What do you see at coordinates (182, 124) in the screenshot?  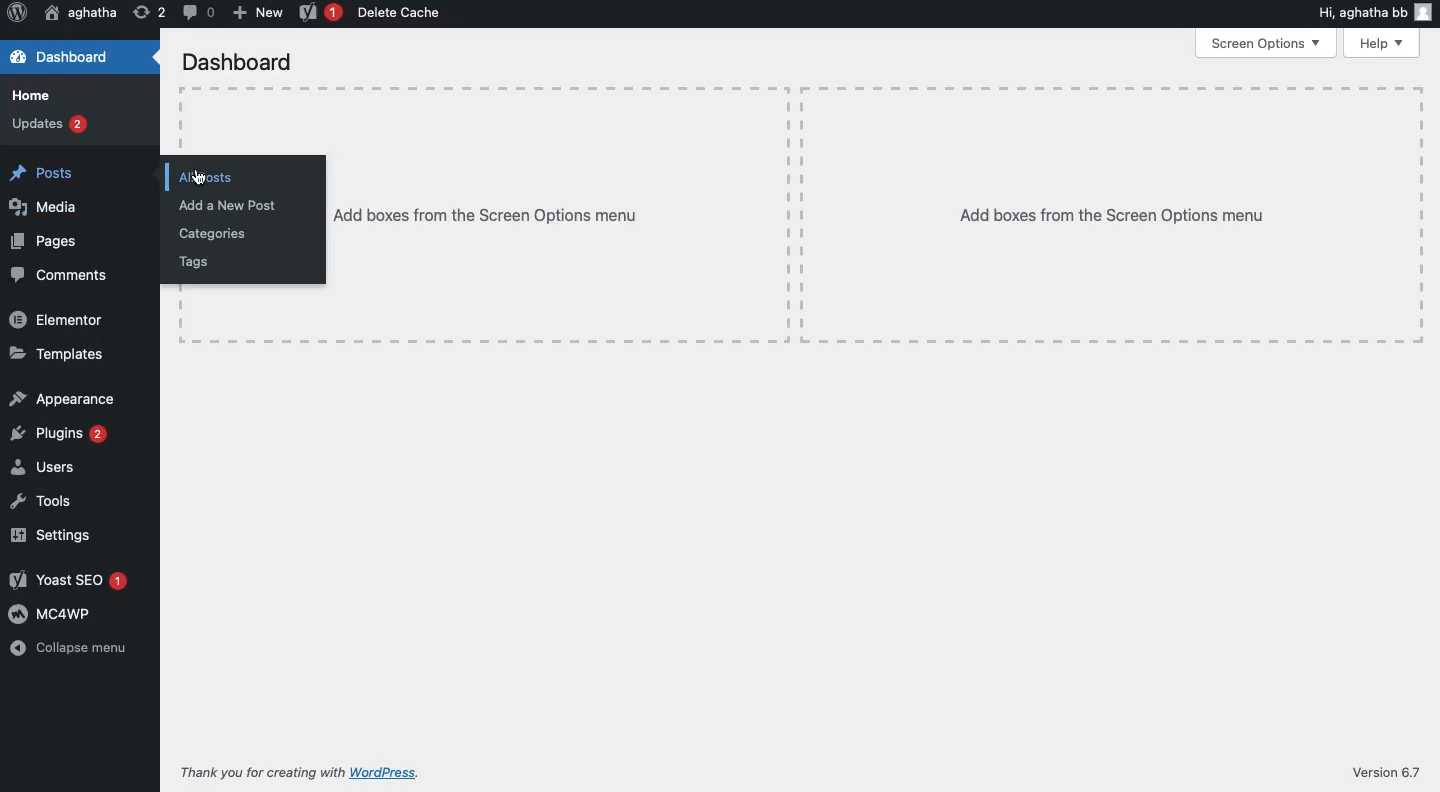 I see `Table line` at bounding box center [182, 124].